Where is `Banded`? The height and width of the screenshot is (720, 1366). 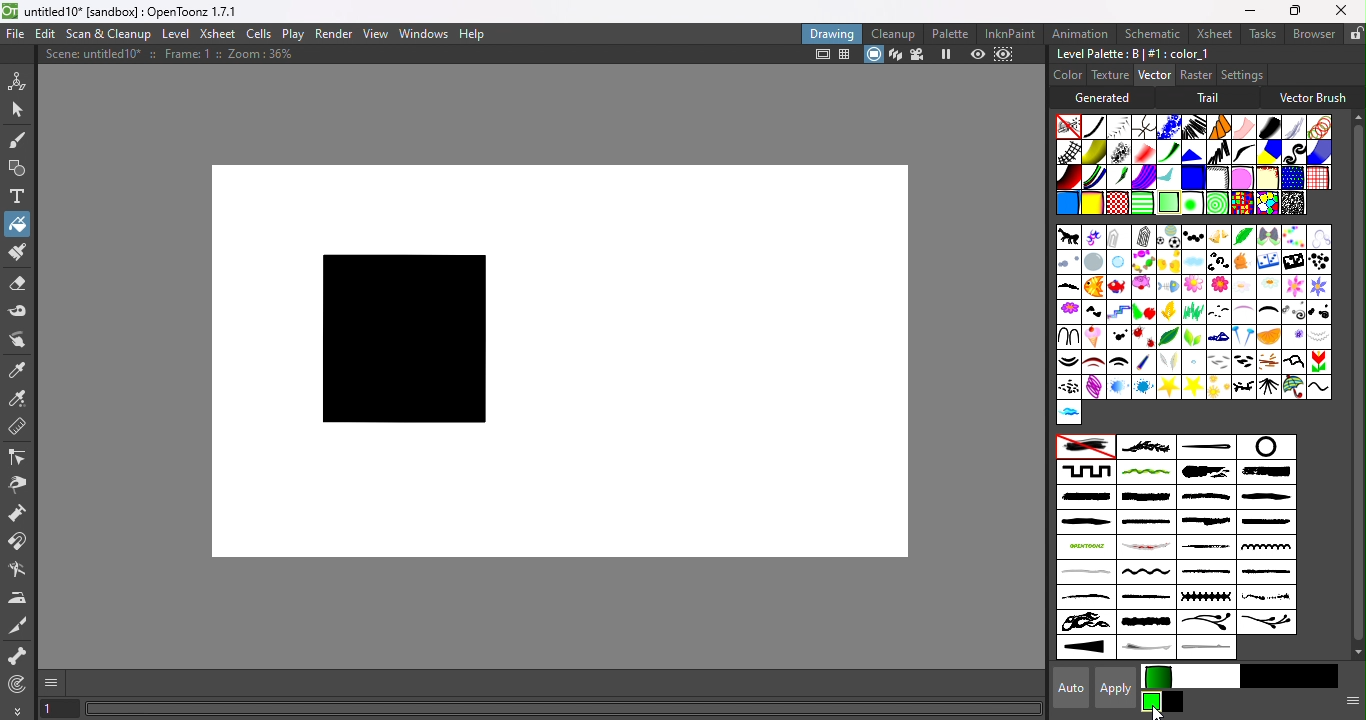
Banded is located at coordinates (1144, 202).